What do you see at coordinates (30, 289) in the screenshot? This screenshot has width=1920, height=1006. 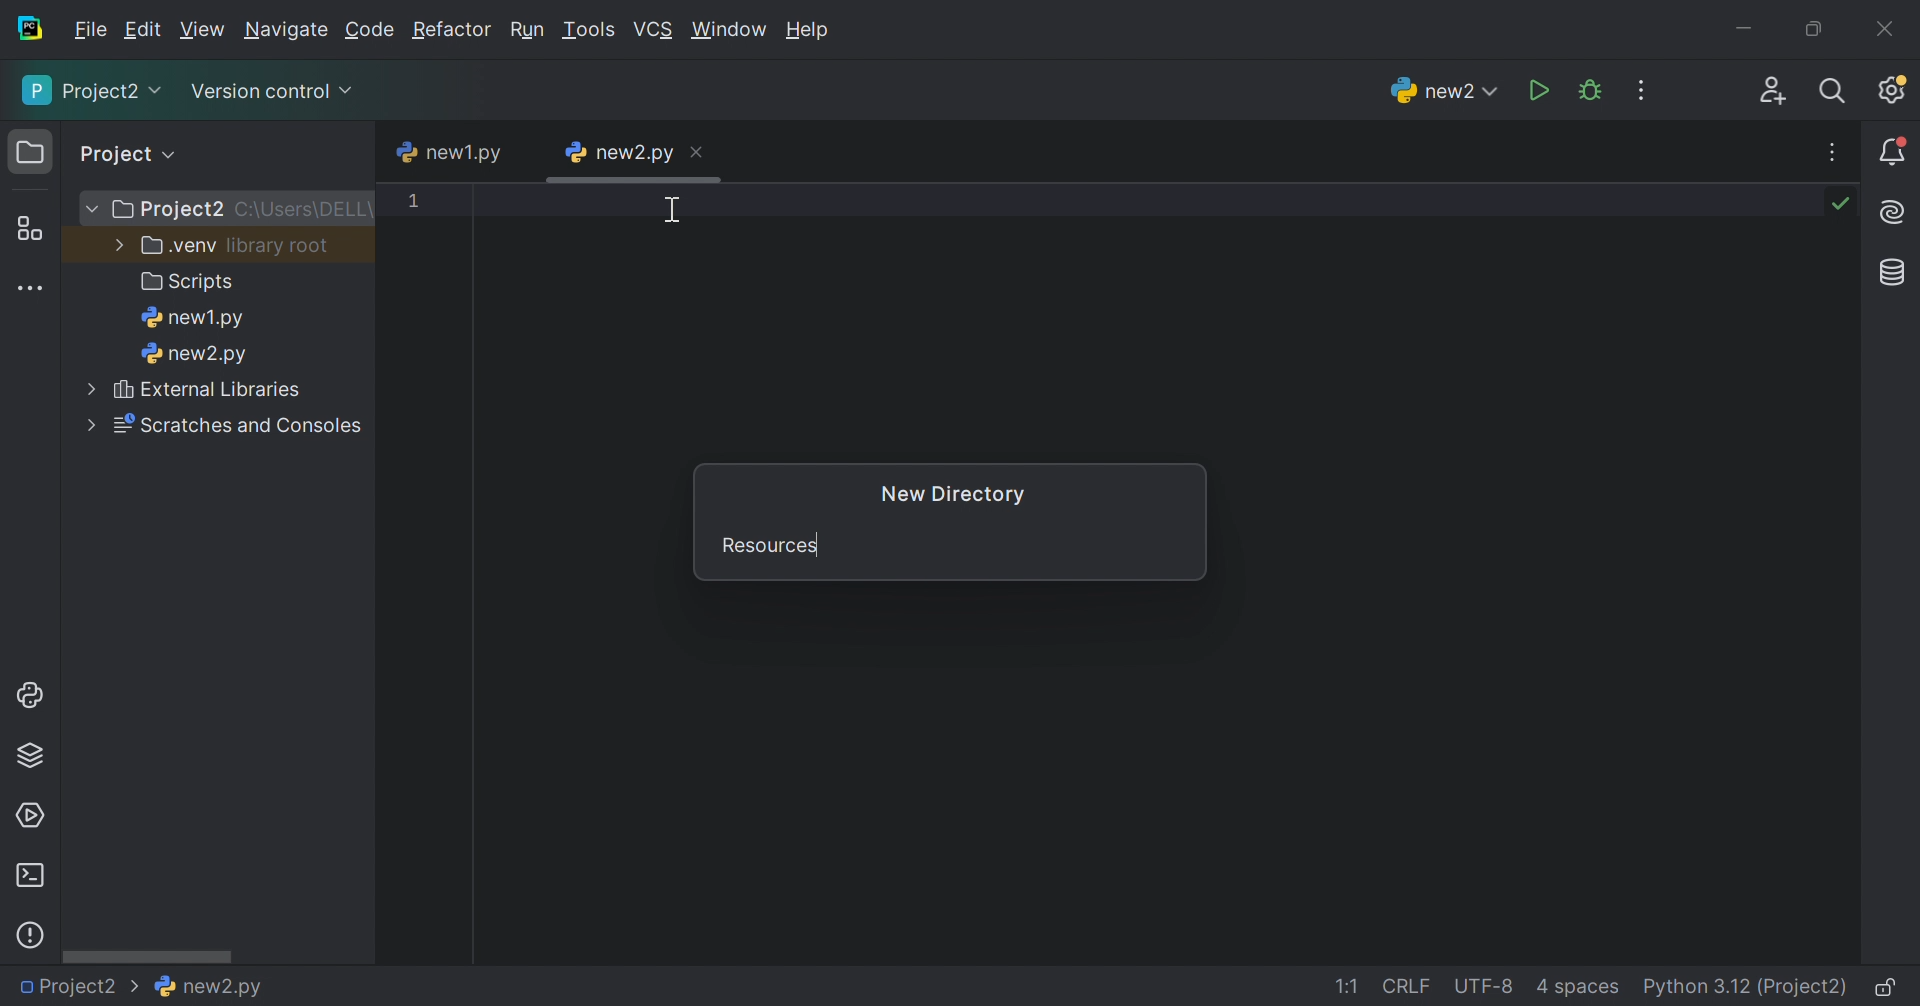 I see `More tool windows` at bounding box center [30, 289].